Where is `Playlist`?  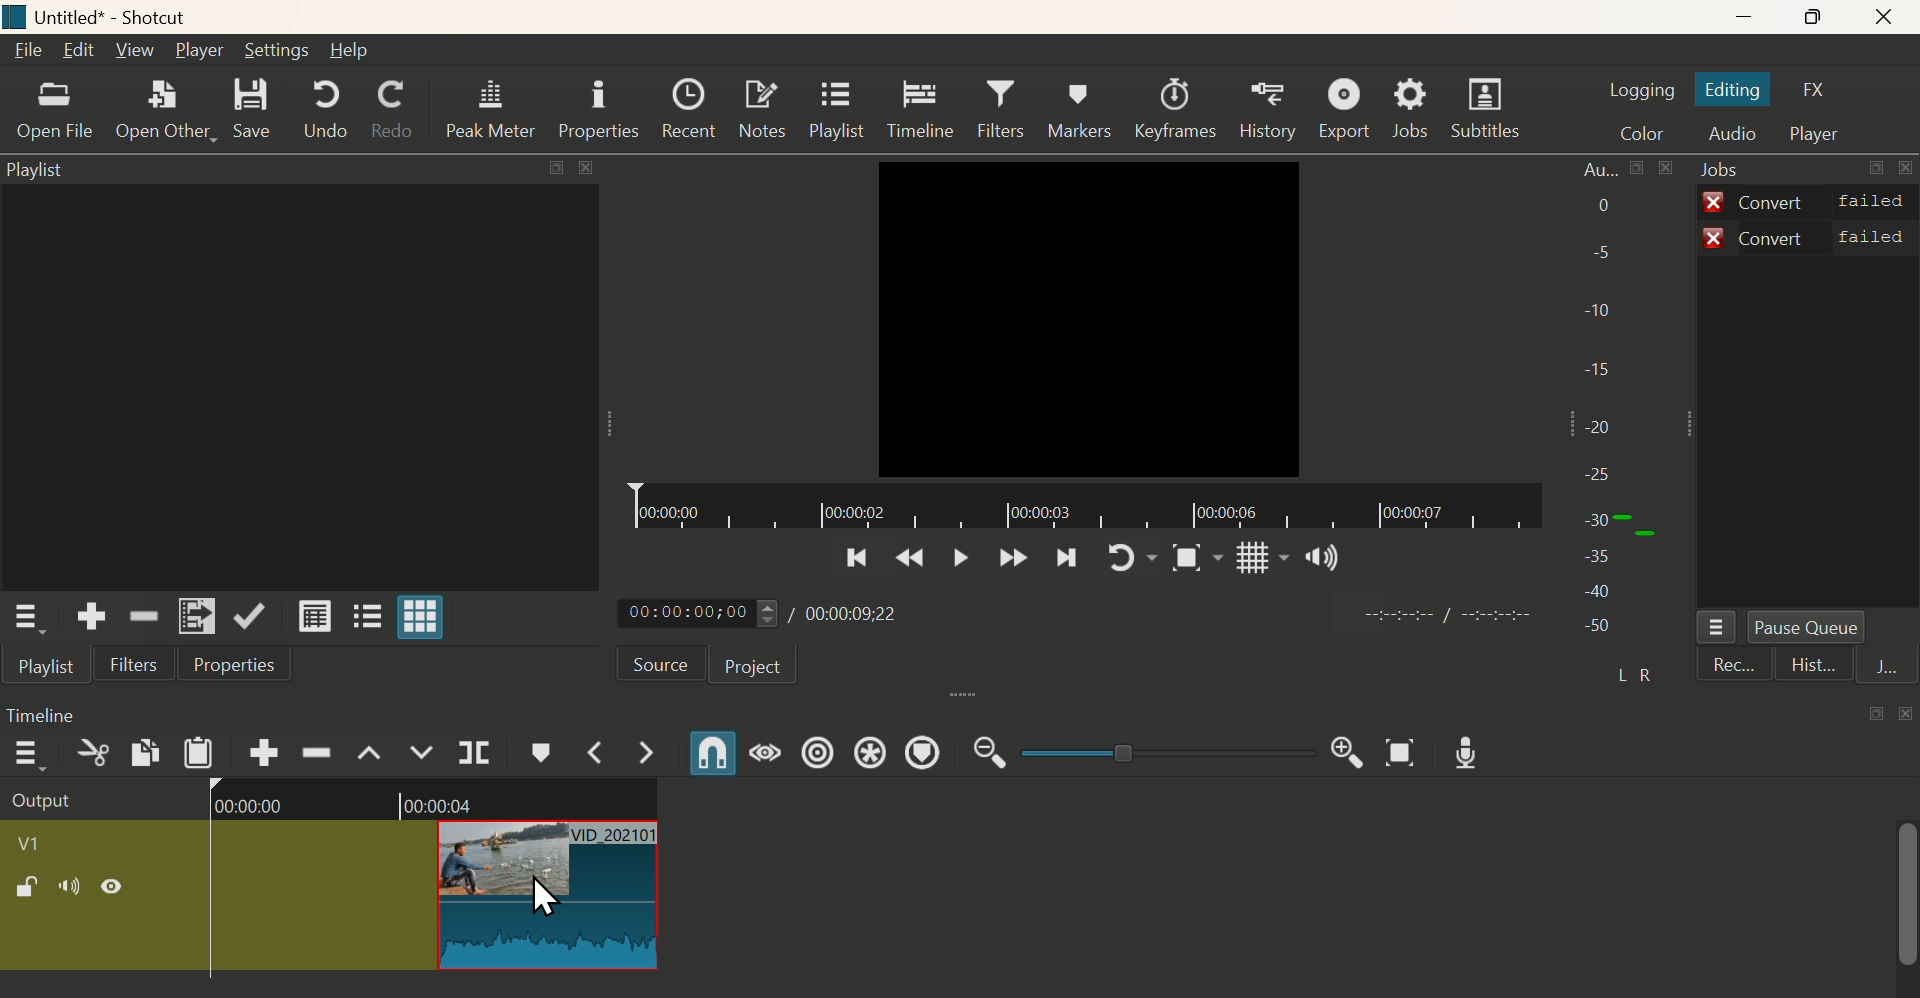 Playlist is located at coordinates (835, 110).